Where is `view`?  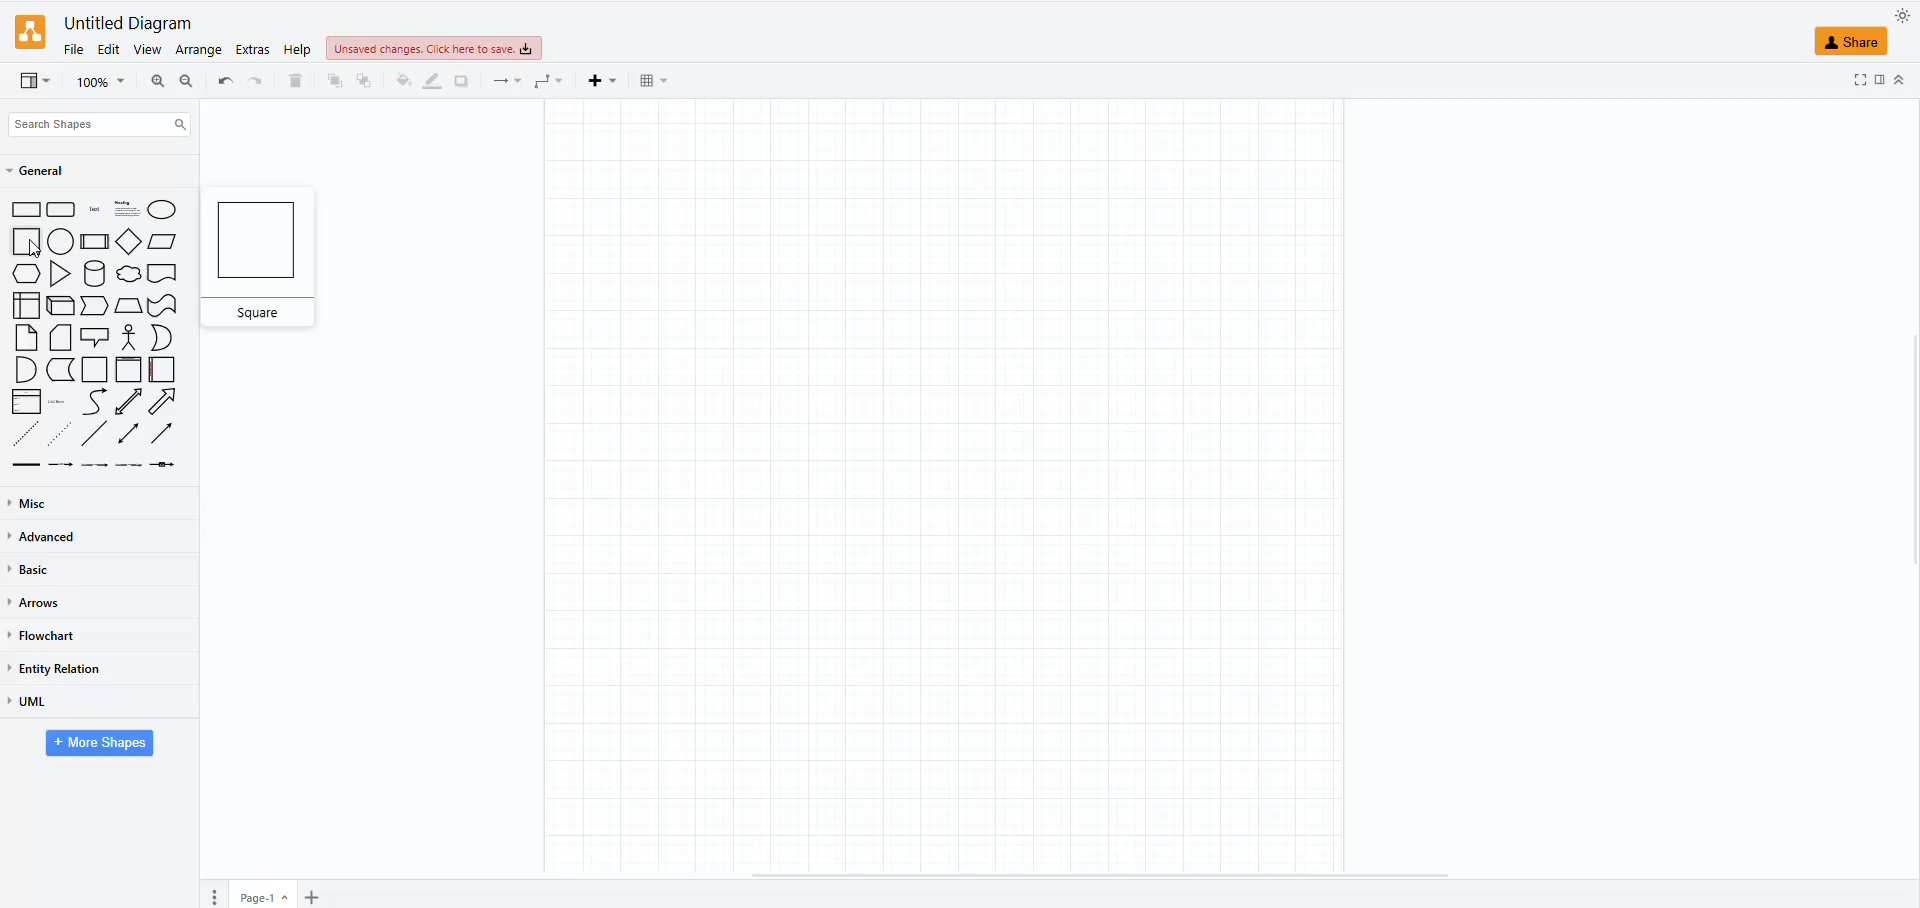 view is located at coordinates (147, 50).